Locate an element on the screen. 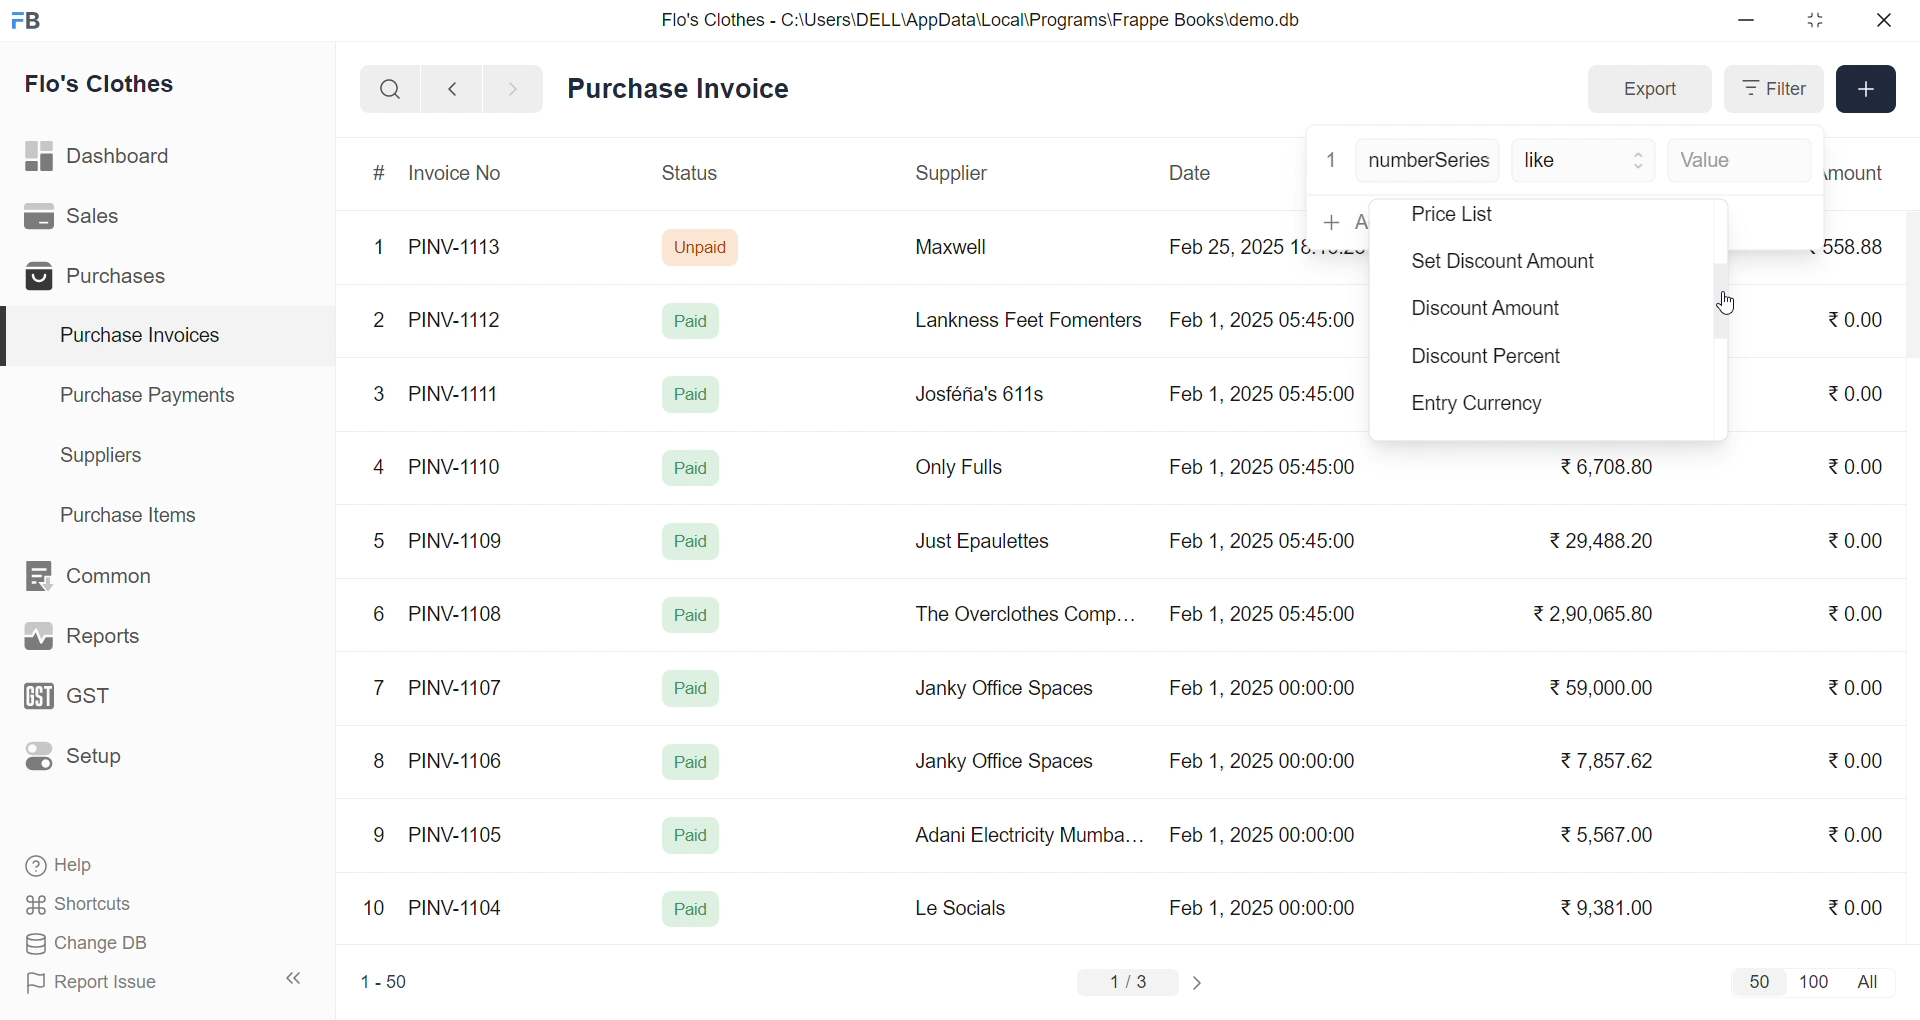 The image size is (1920, 1020). all is located at coordinates (1872, 980).